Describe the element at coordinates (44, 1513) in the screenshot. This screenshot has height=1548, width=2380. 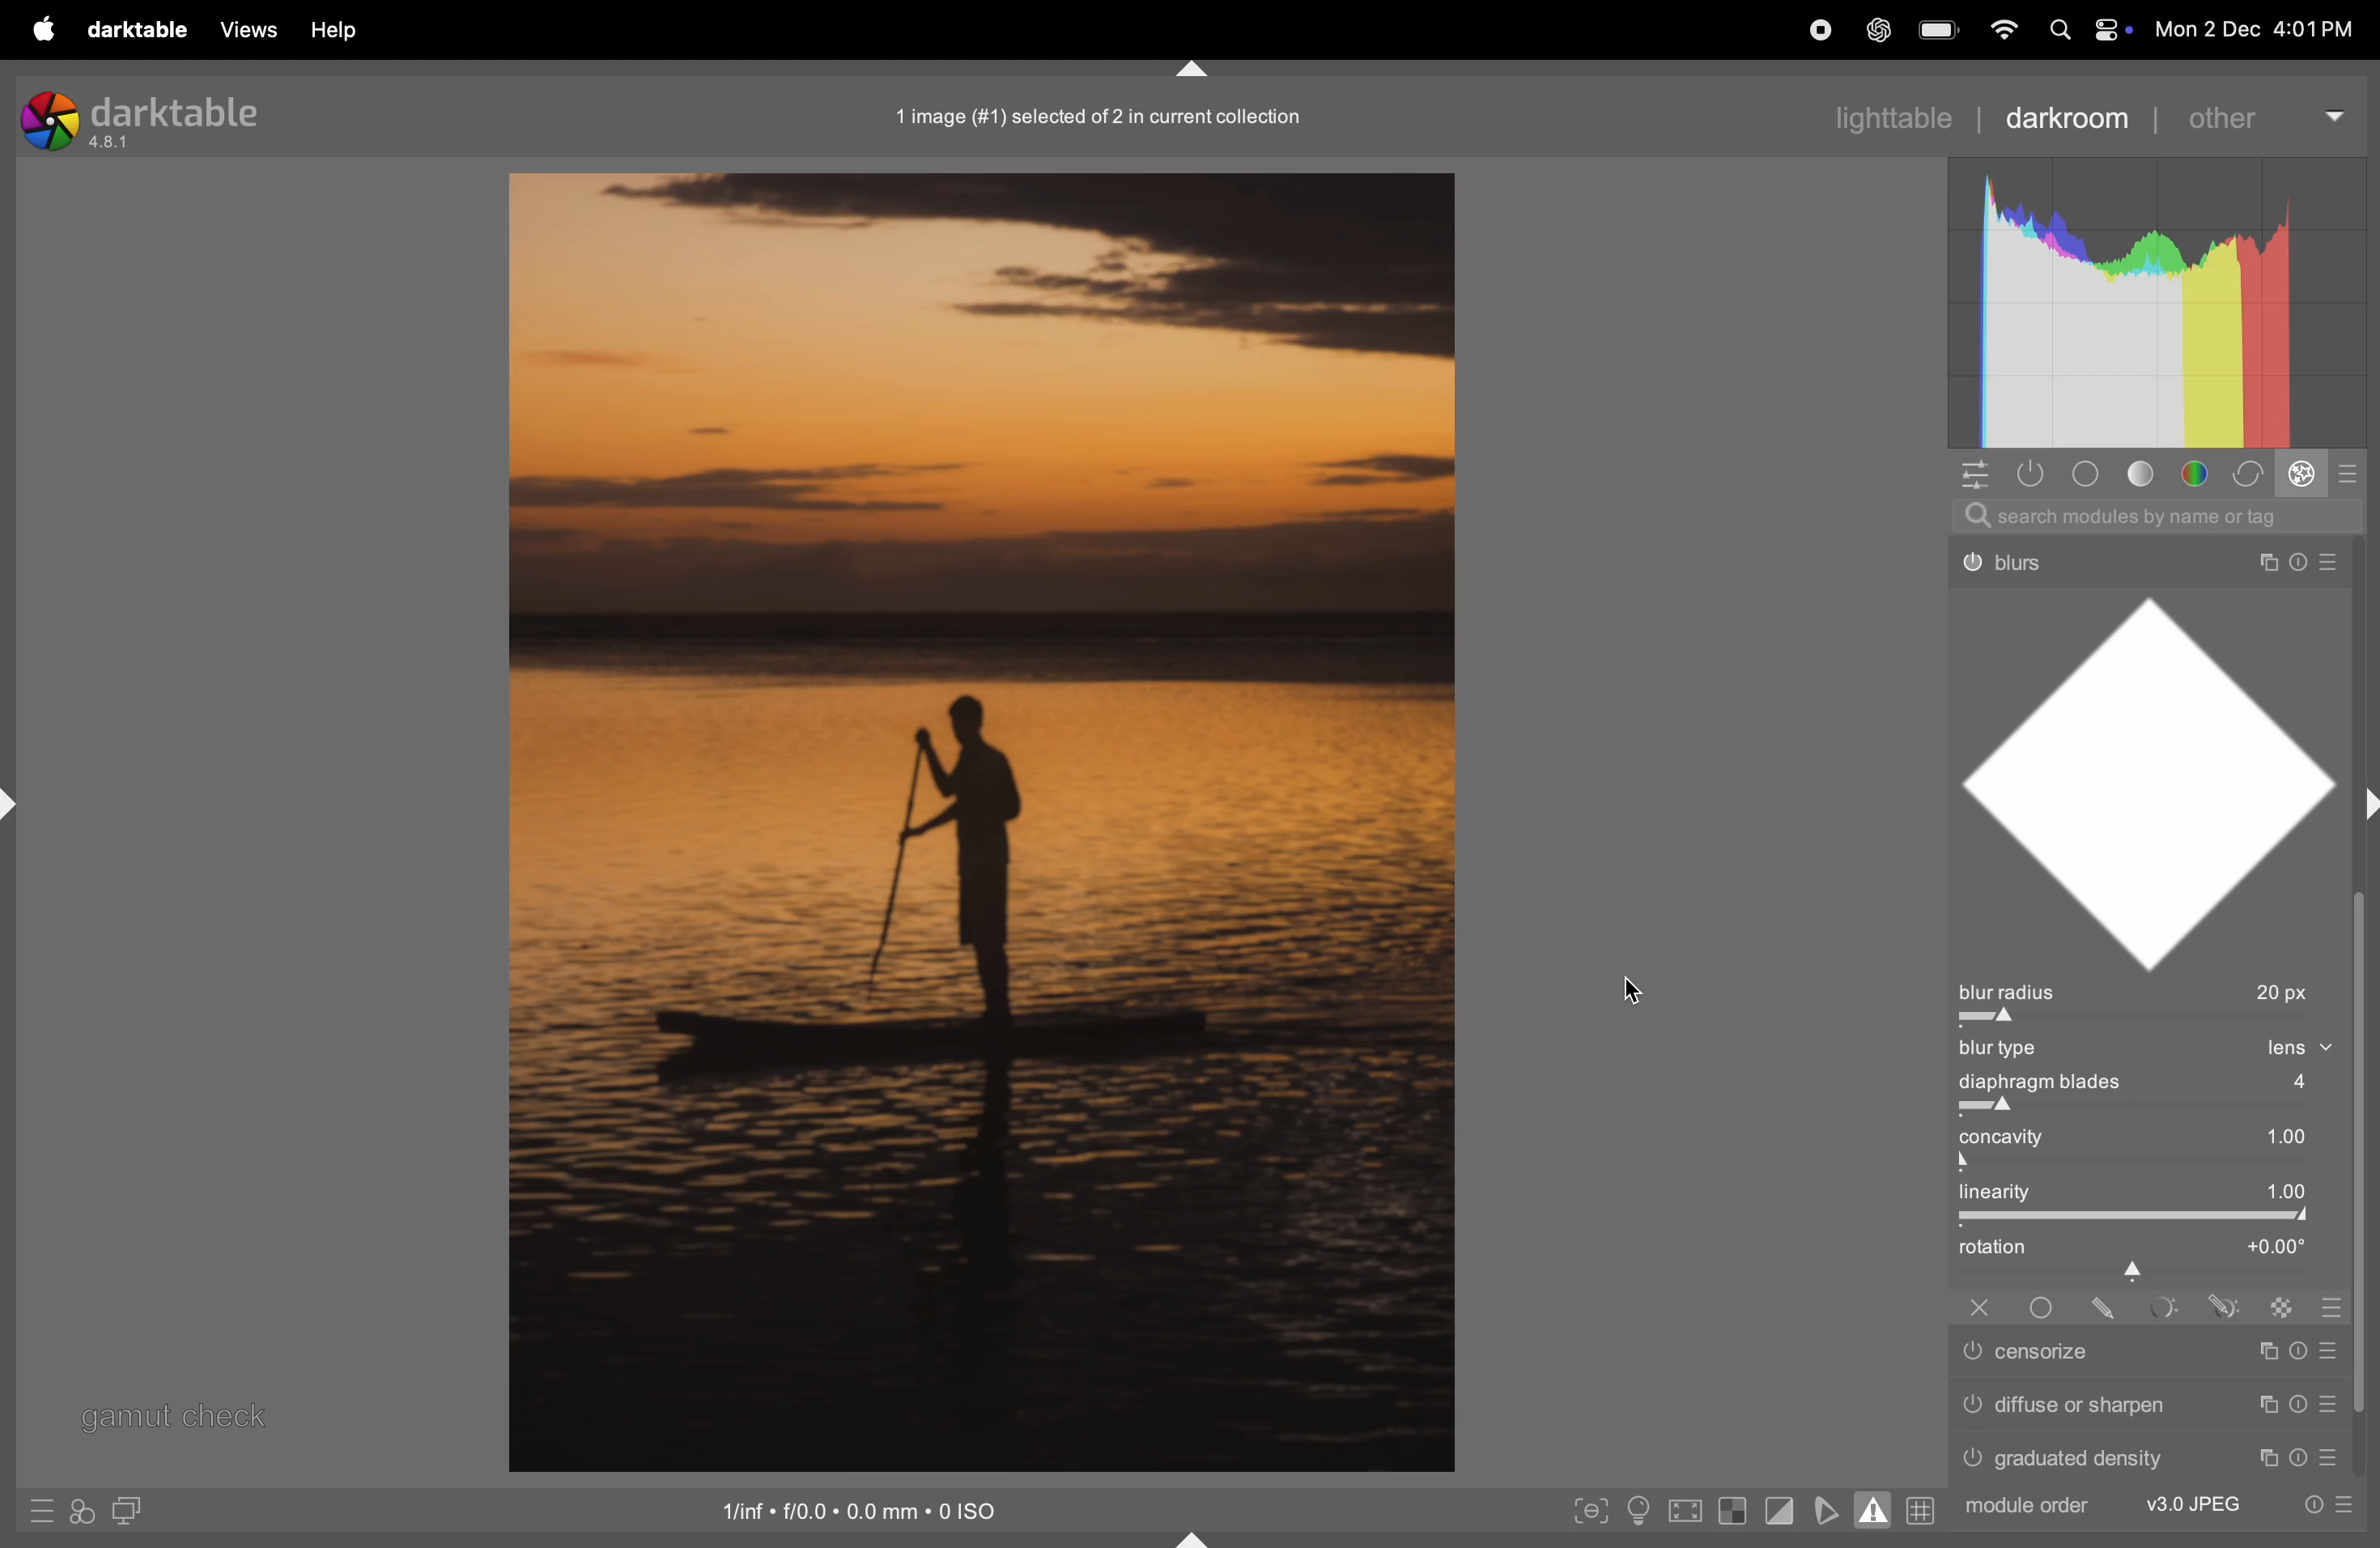
I see `quick access to presets` at that location.